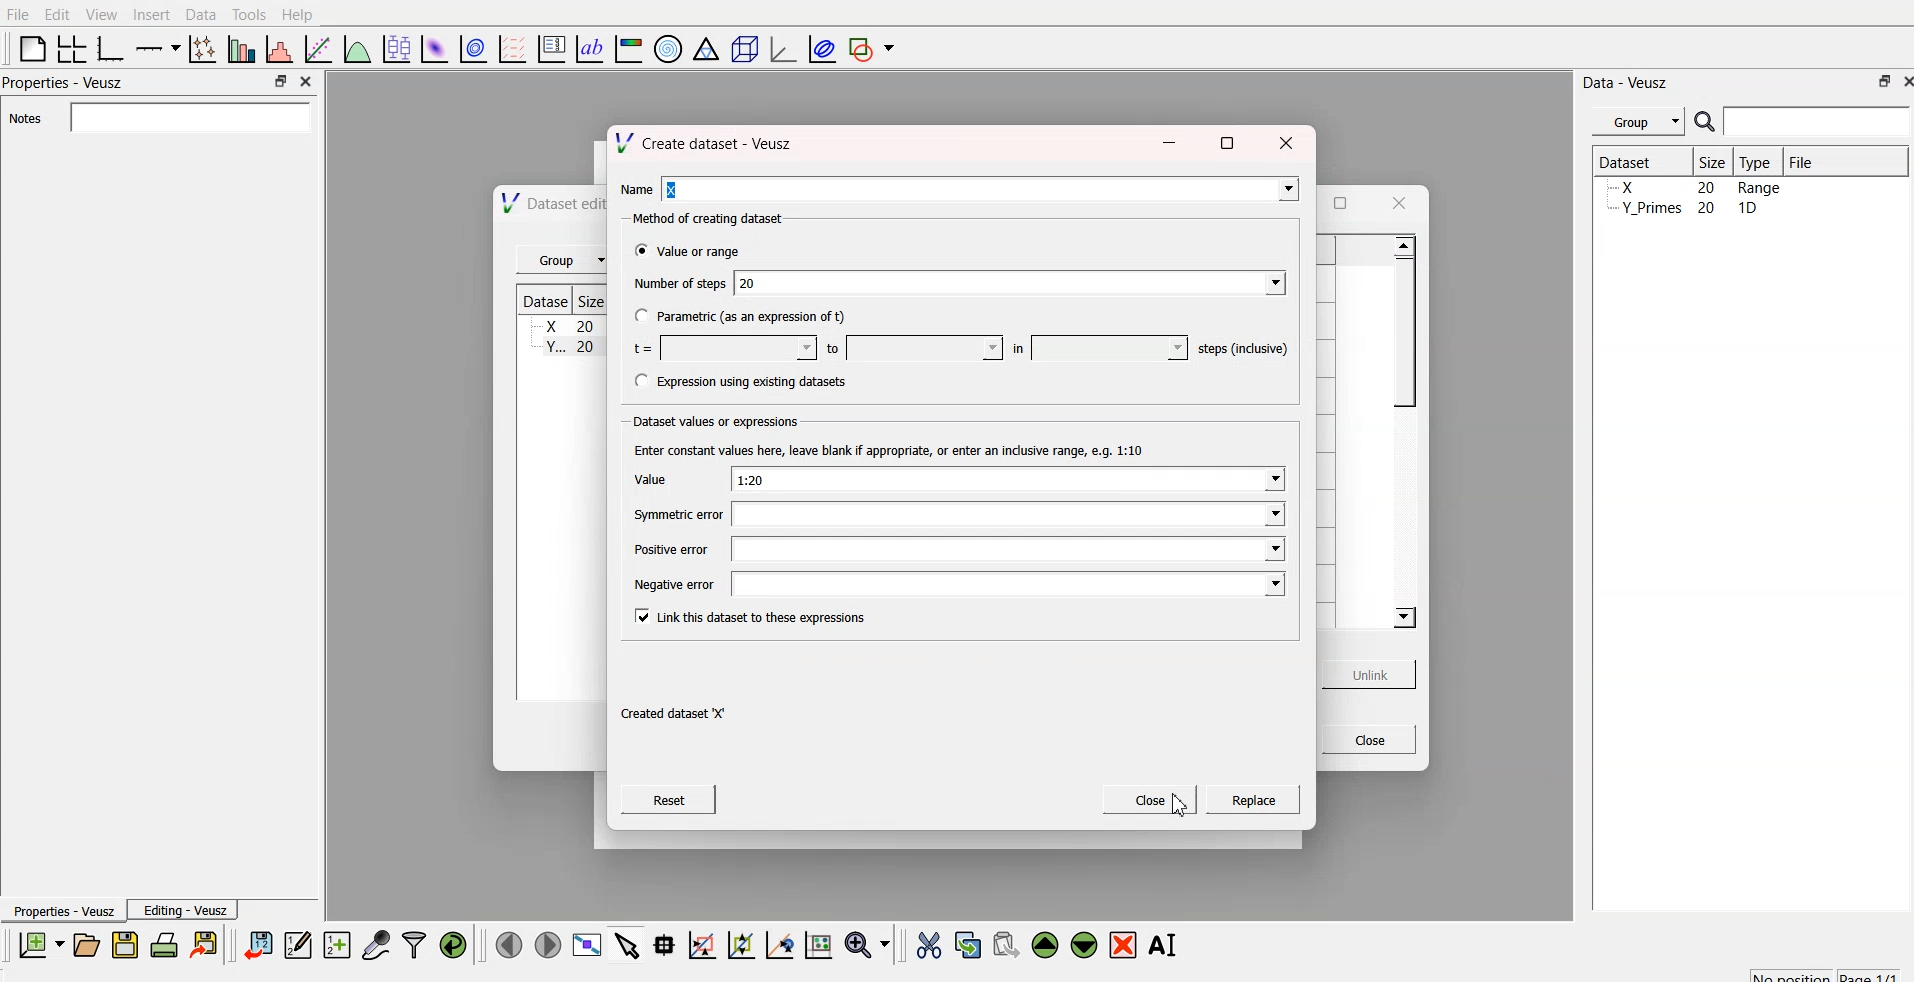  Describe the element at coordinates (952, 190) in the screenshot. I see `Name |x [Z` at that location.